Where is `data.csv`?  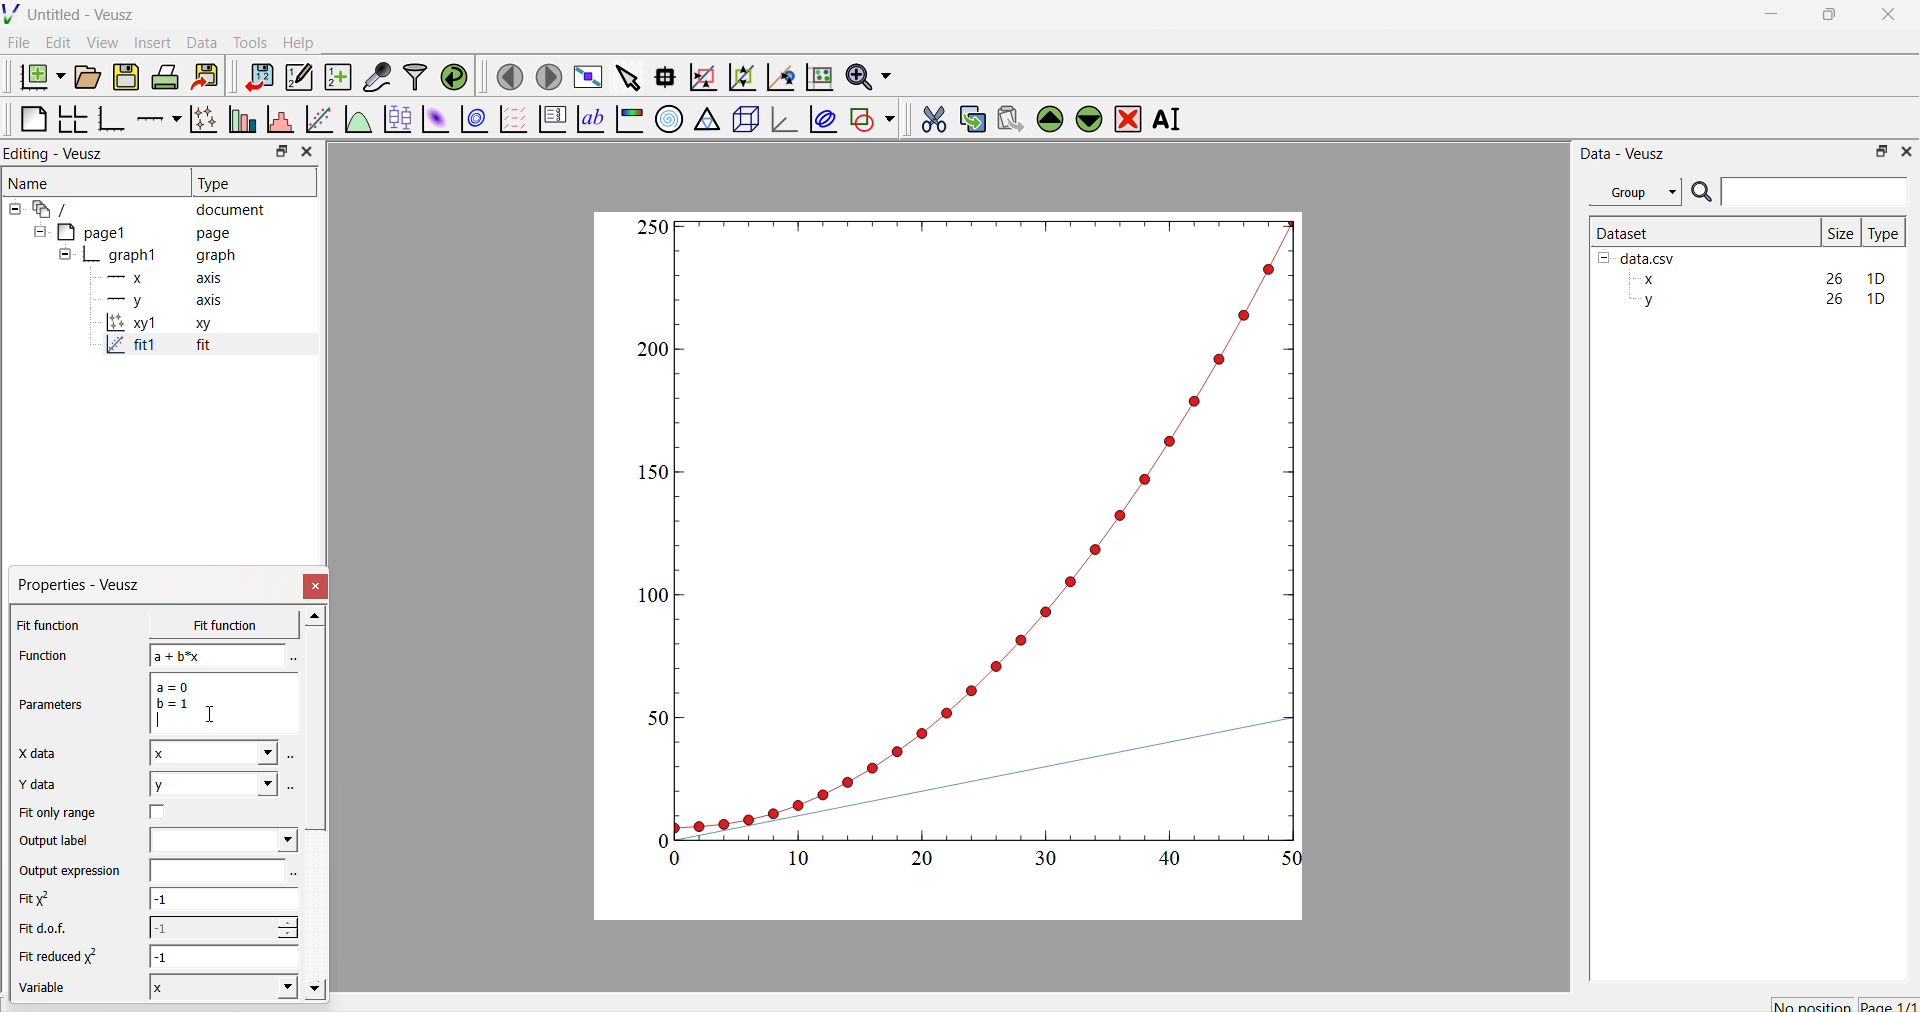
data.csv is located at coordinates (1639, 256).